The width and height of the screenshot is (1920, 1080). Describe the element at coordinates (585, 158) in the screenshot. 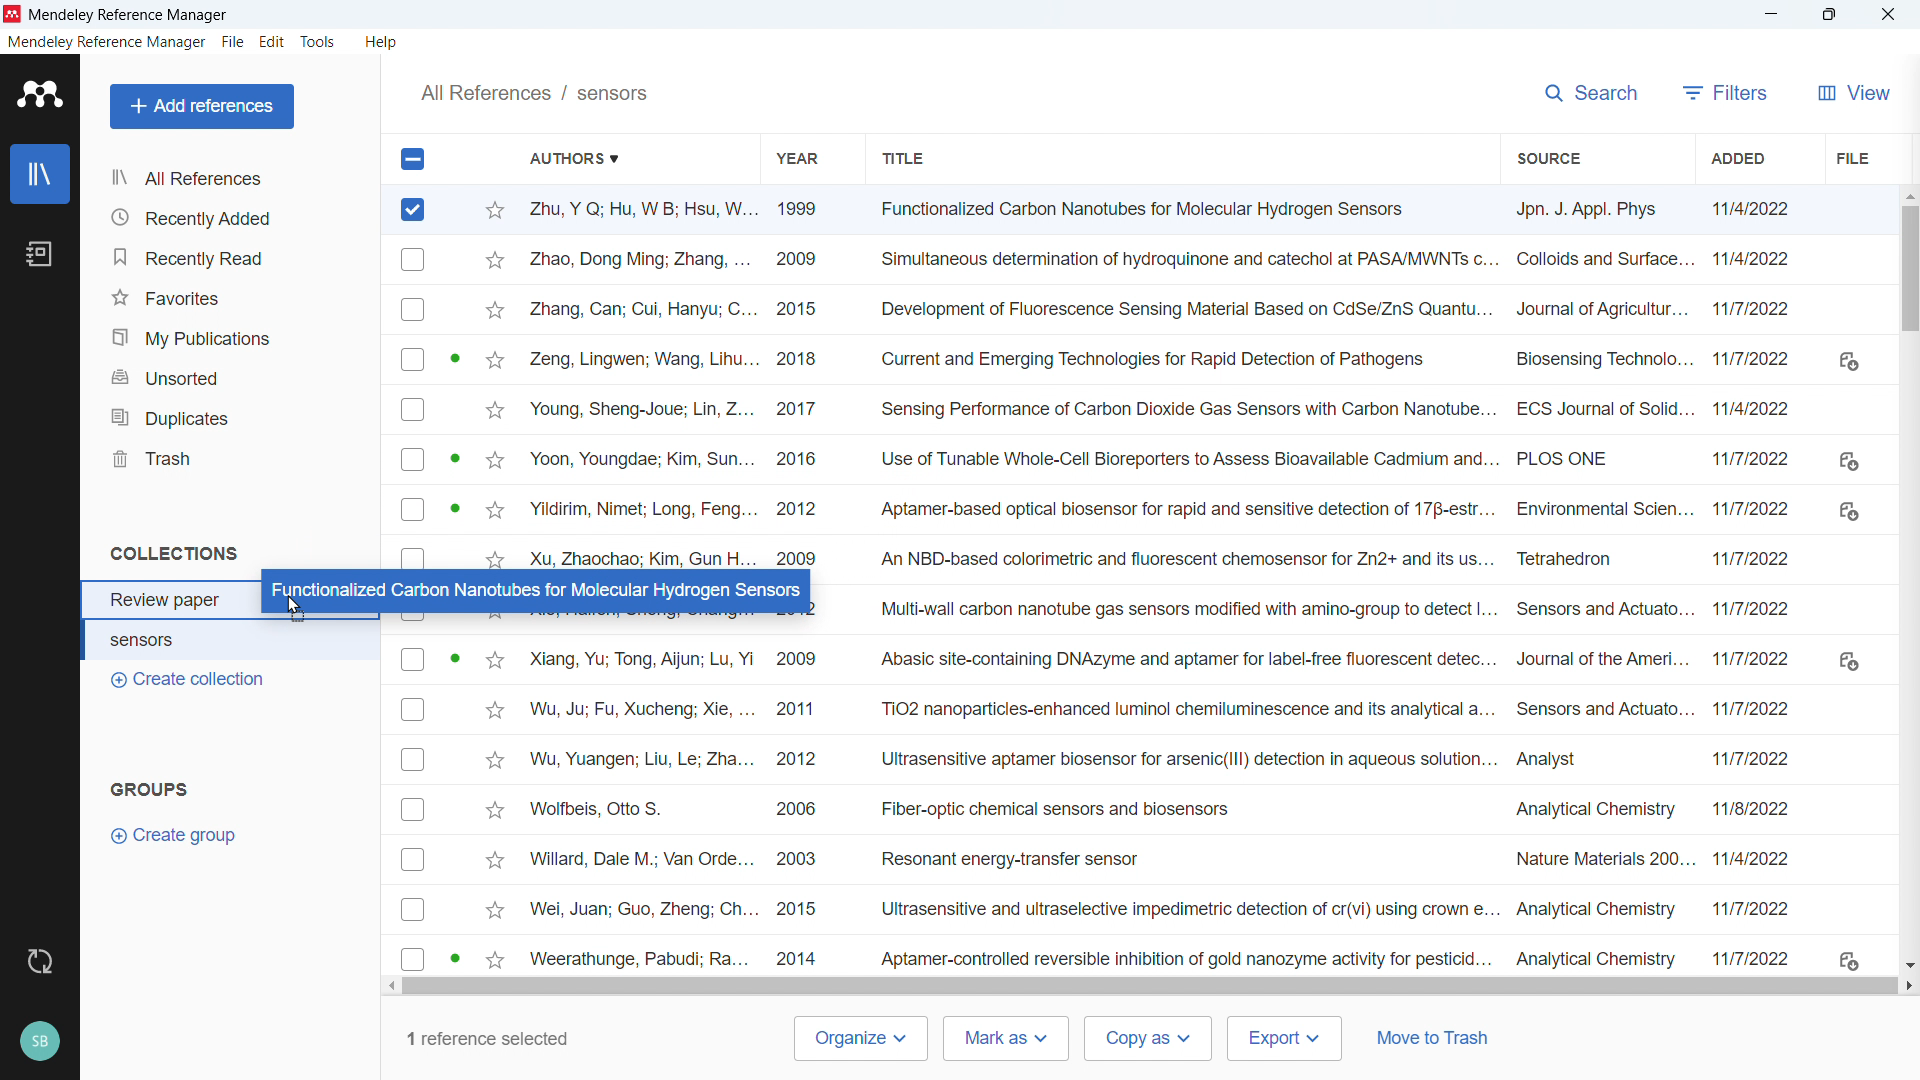

I see `Sort by authors ` at that location.